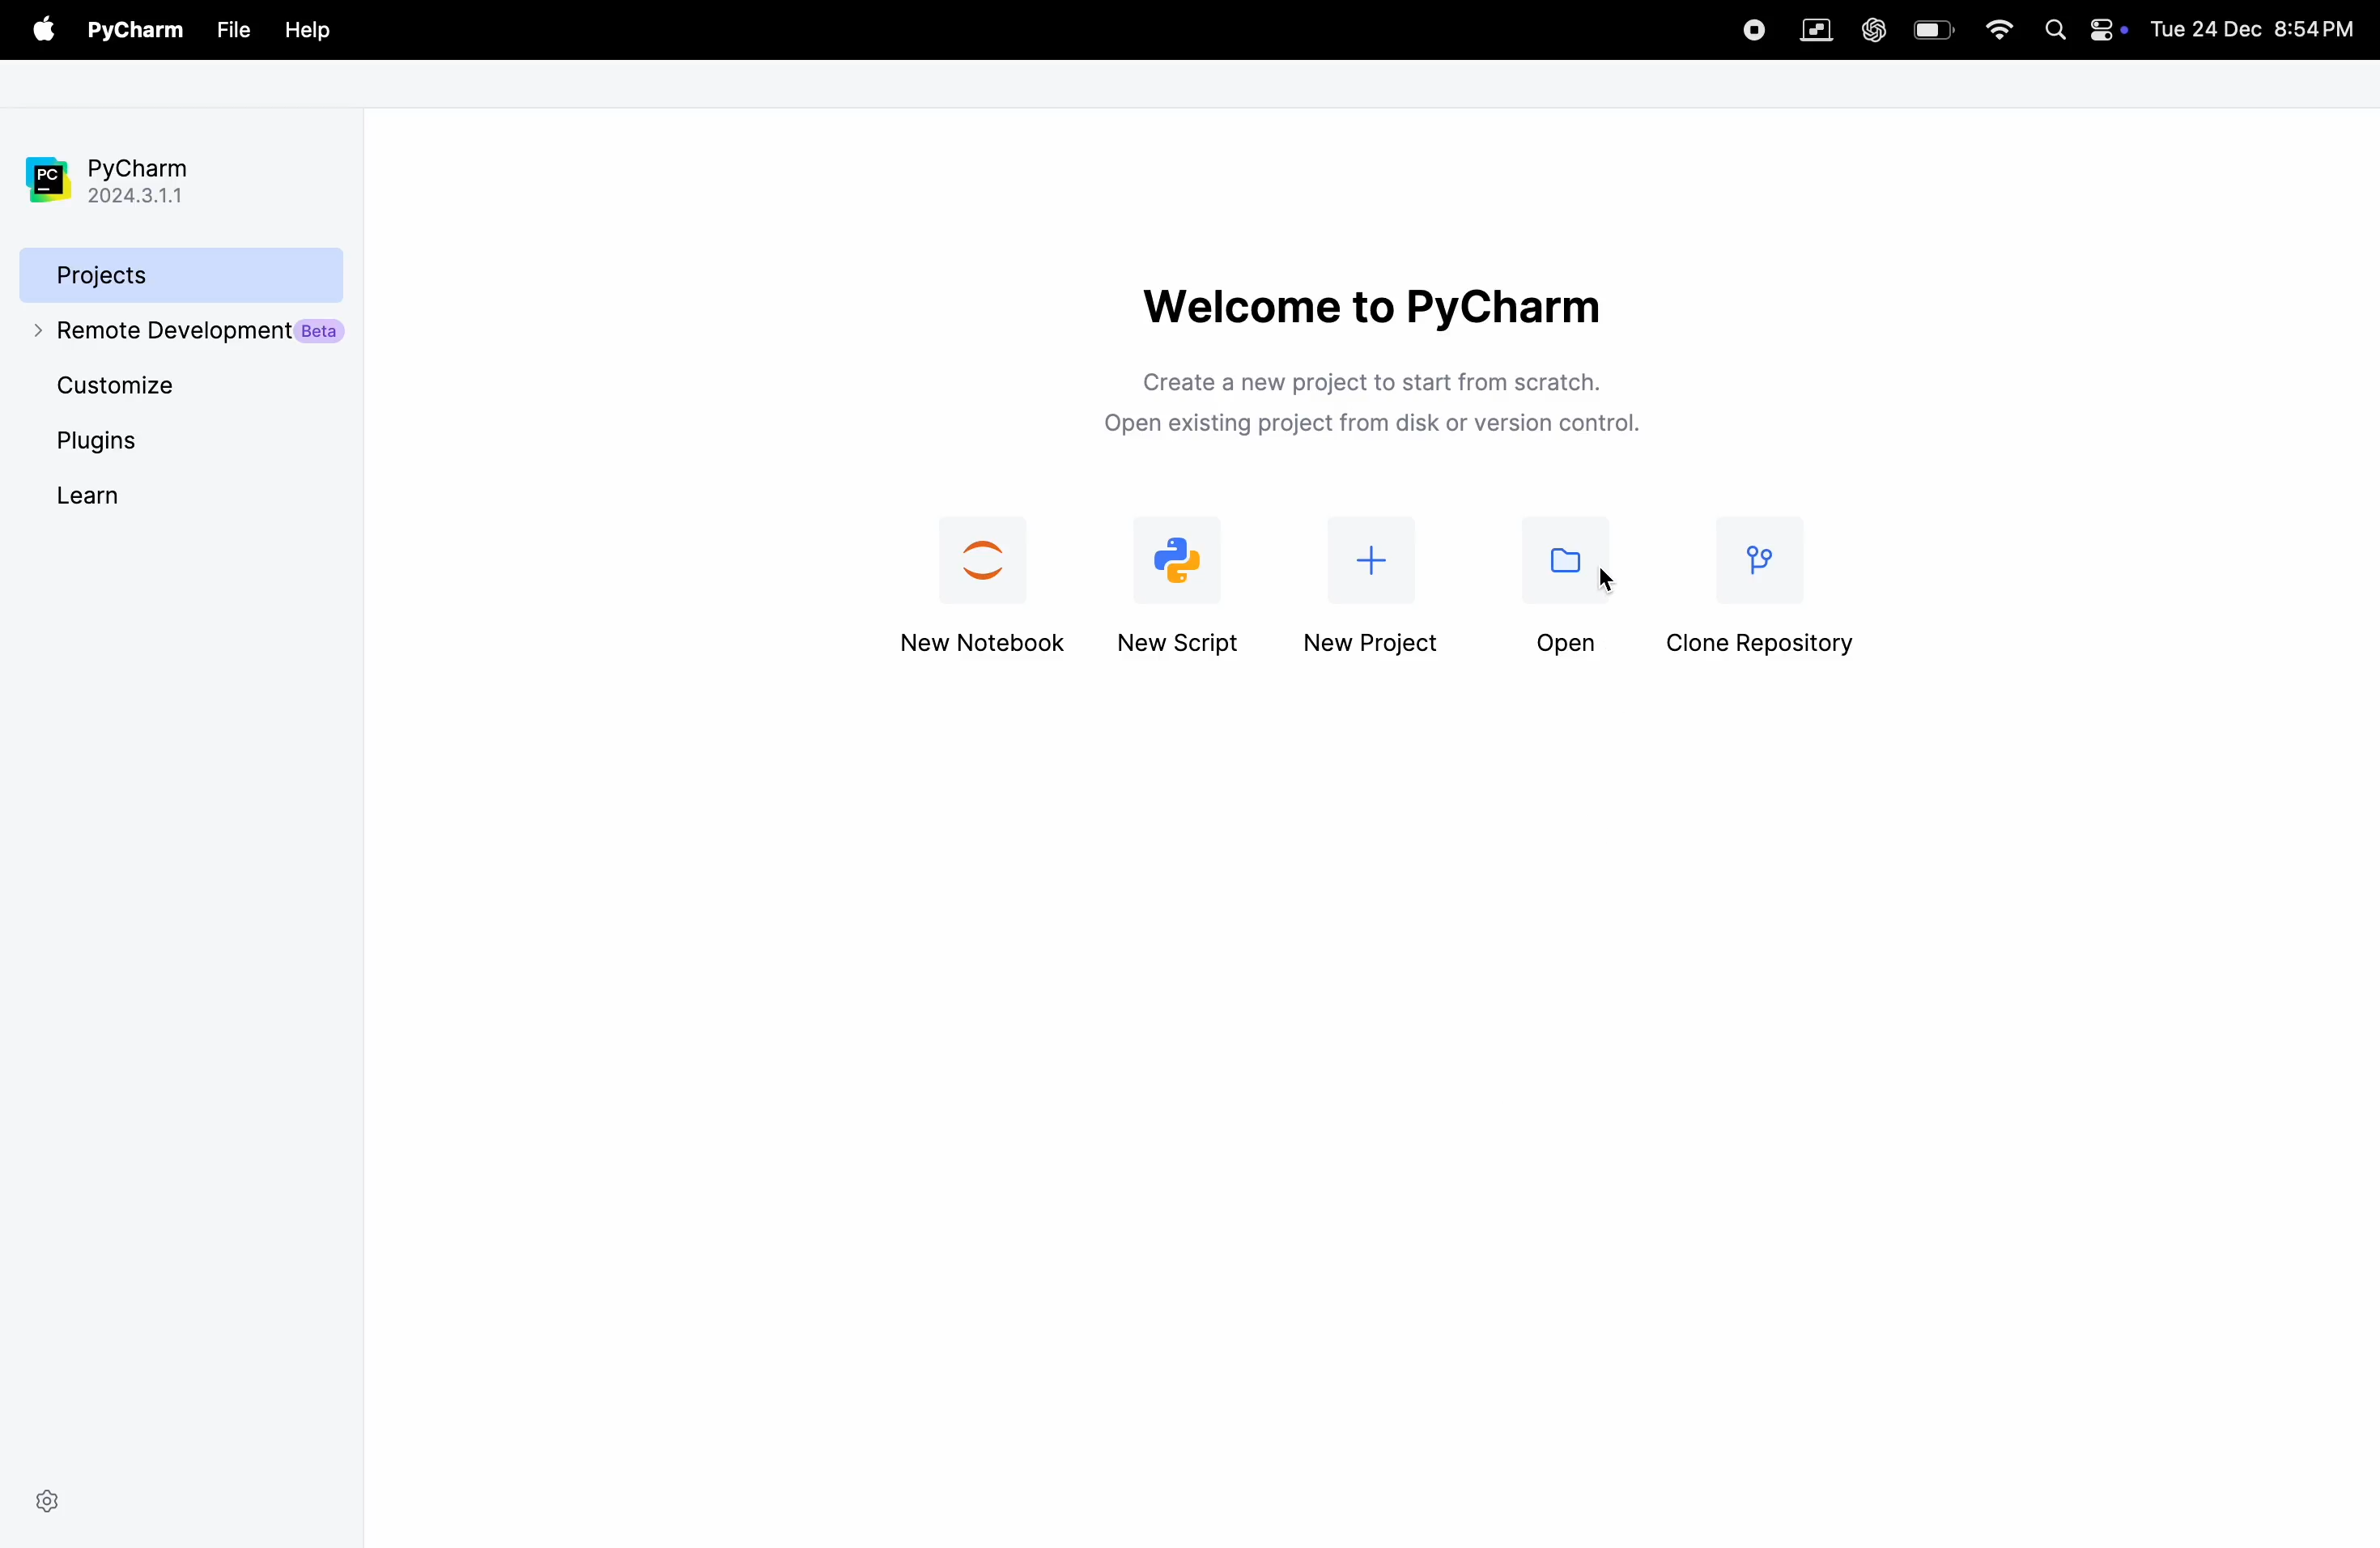  Describe the element at coordinates (1378, 578) in the screenshot. I see `new project` at that location.